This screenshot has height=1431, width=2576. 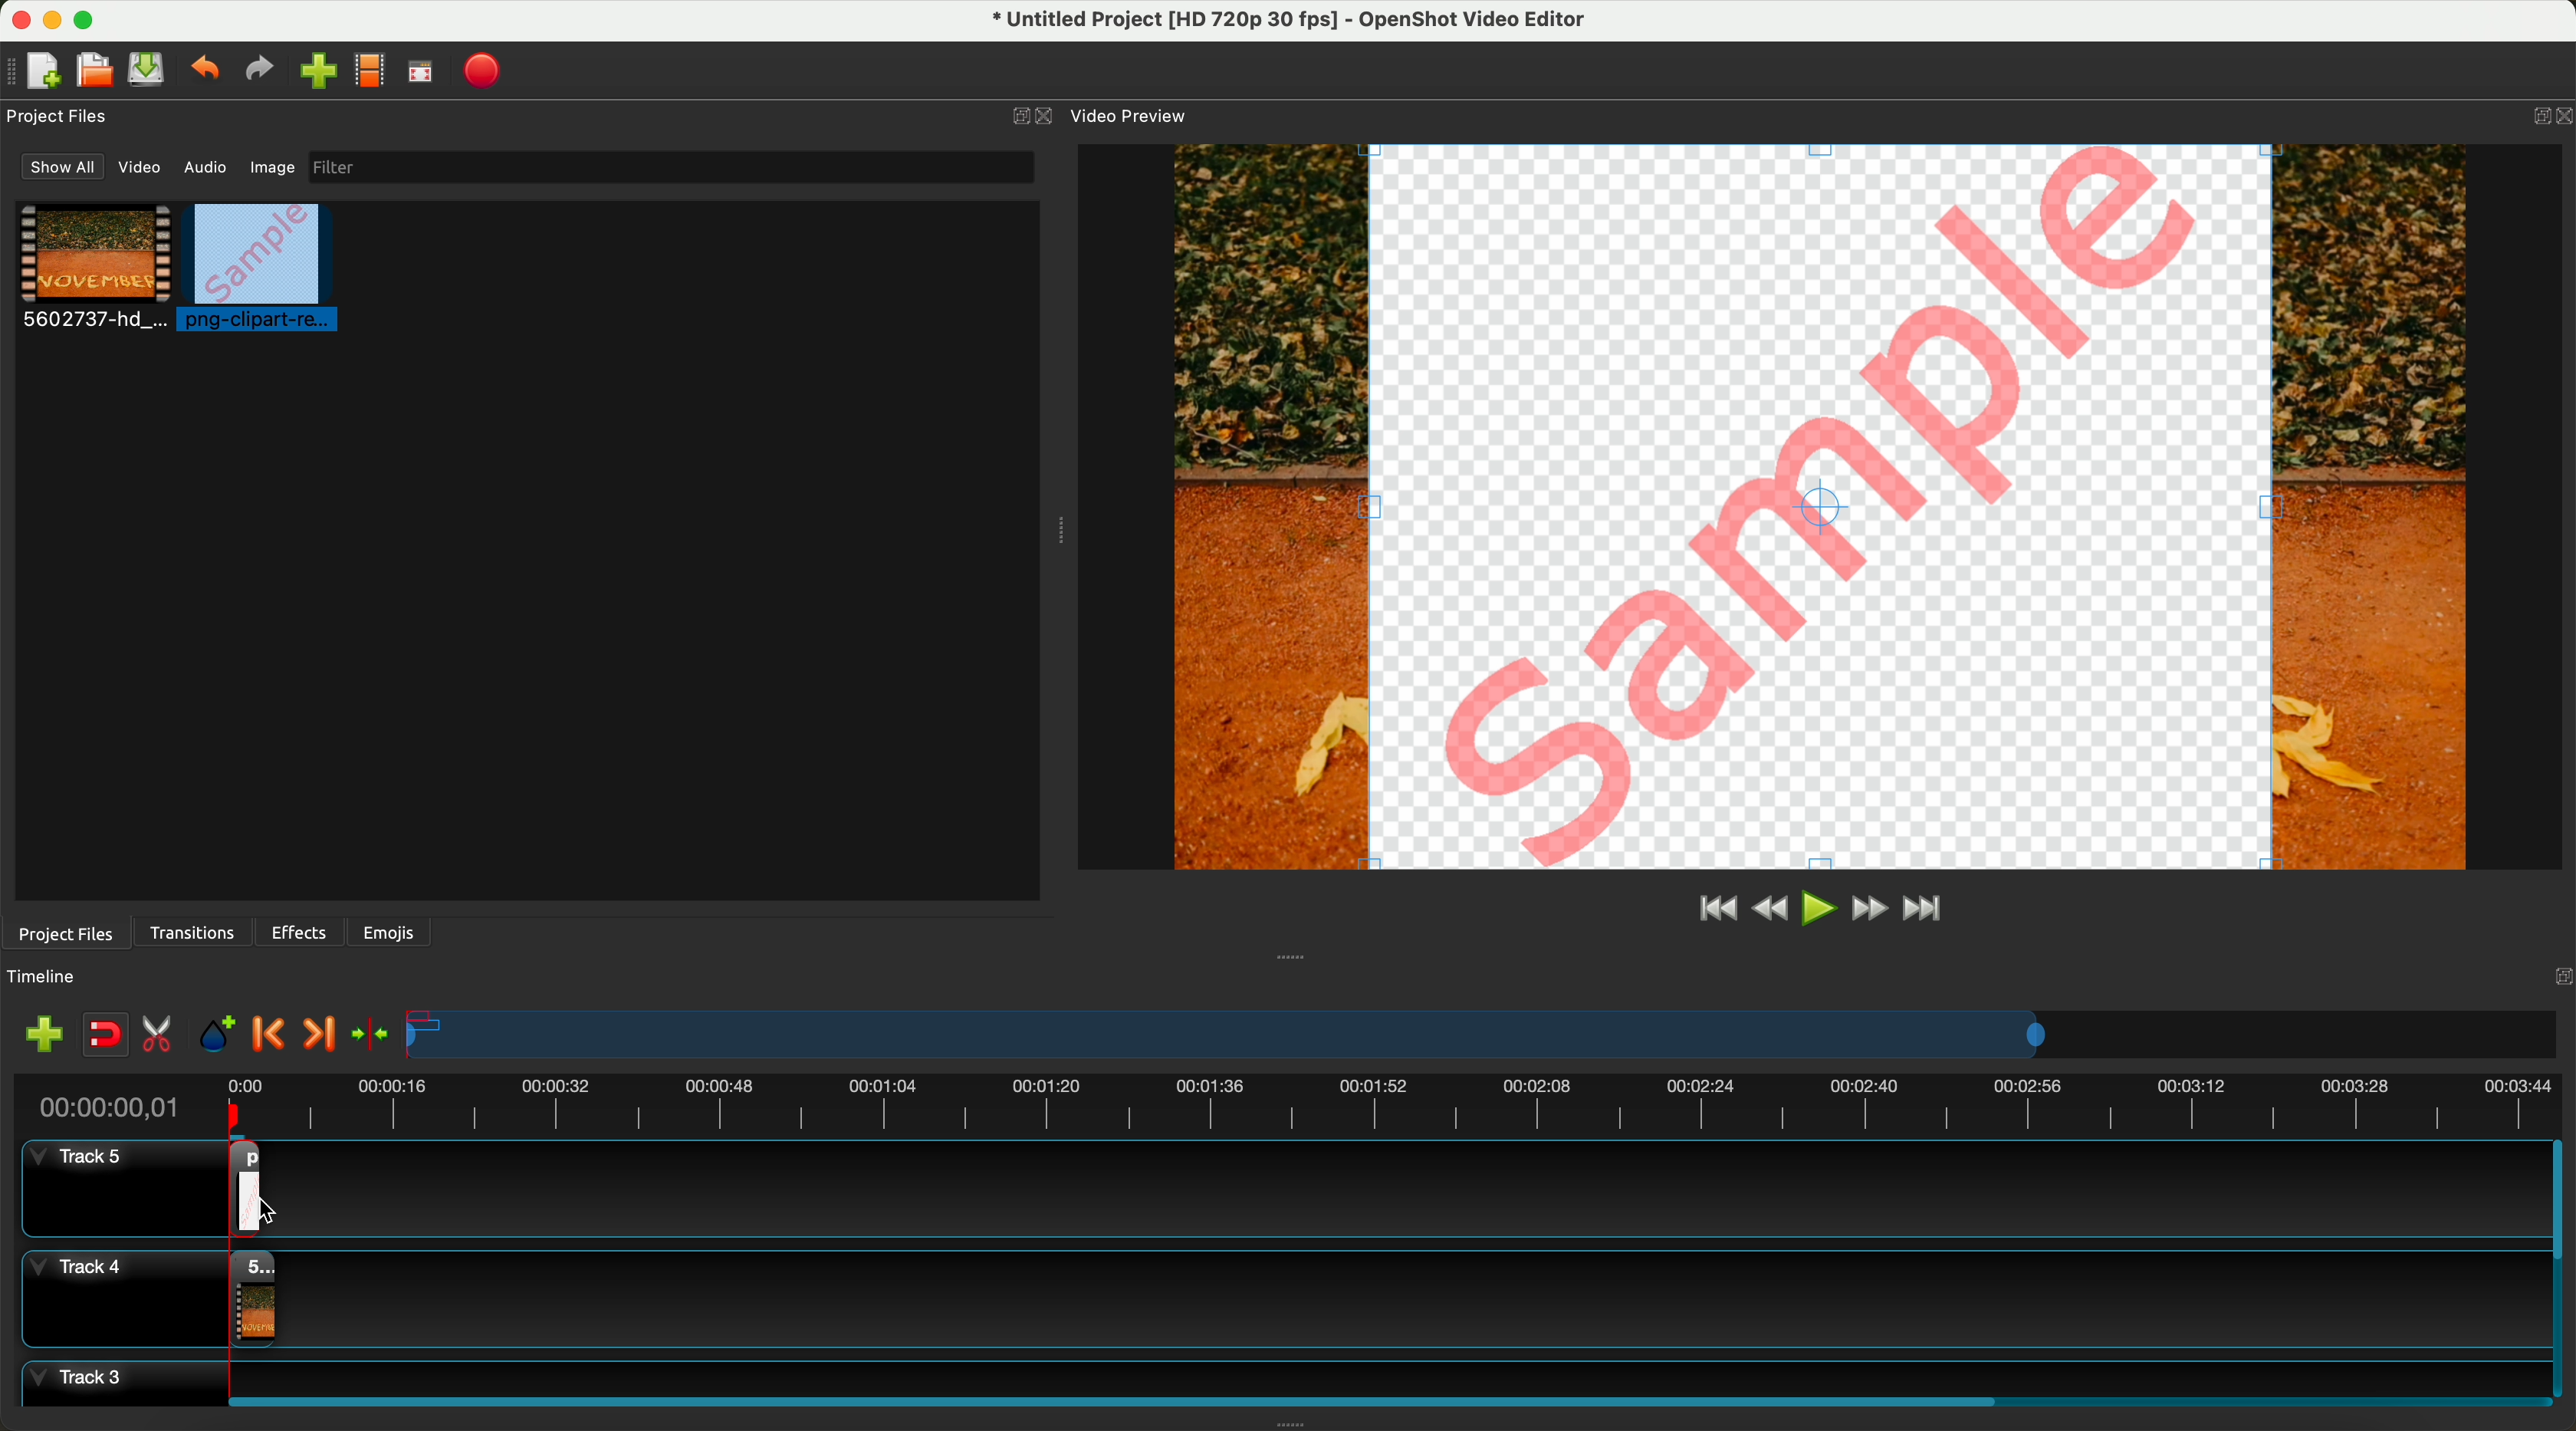 I want to click on scroll bar, so click(x=1380, y=1398).